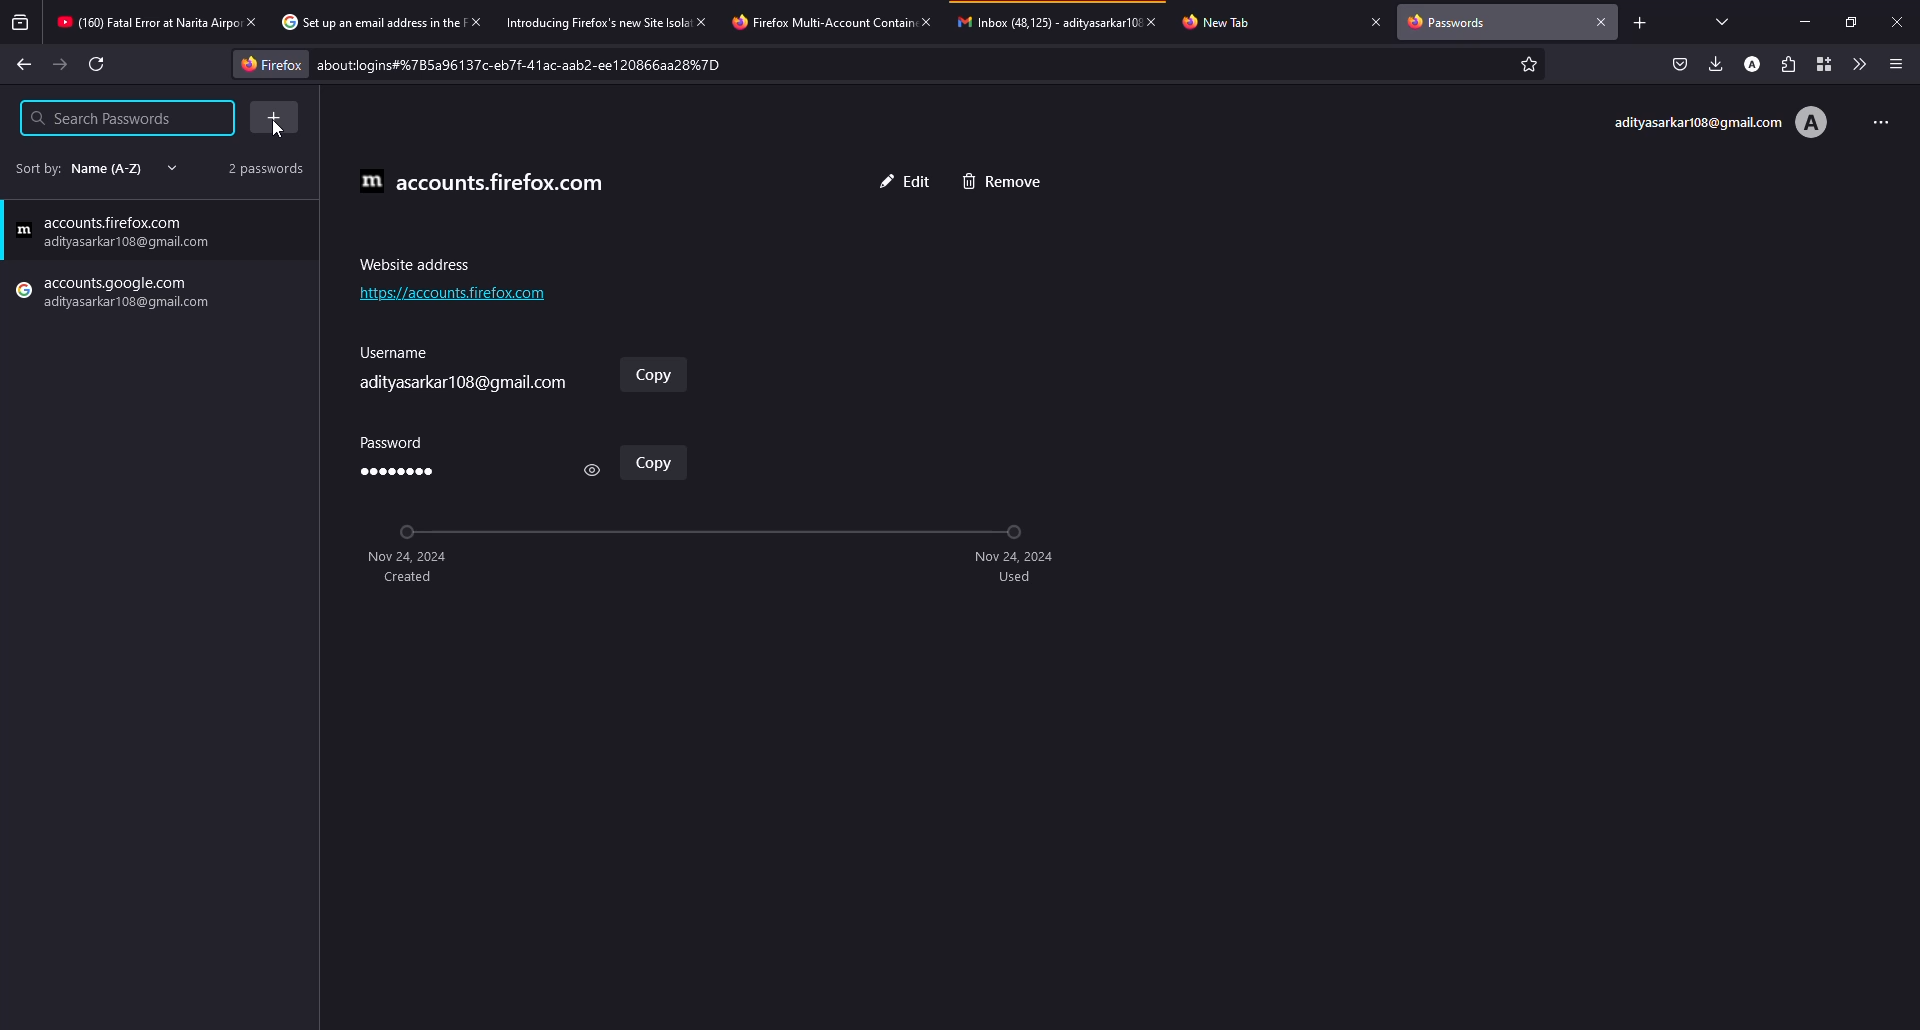 The width and height of the screenshot is (1920, 1030). I want to click on 2 passwords, so click(258, 167).